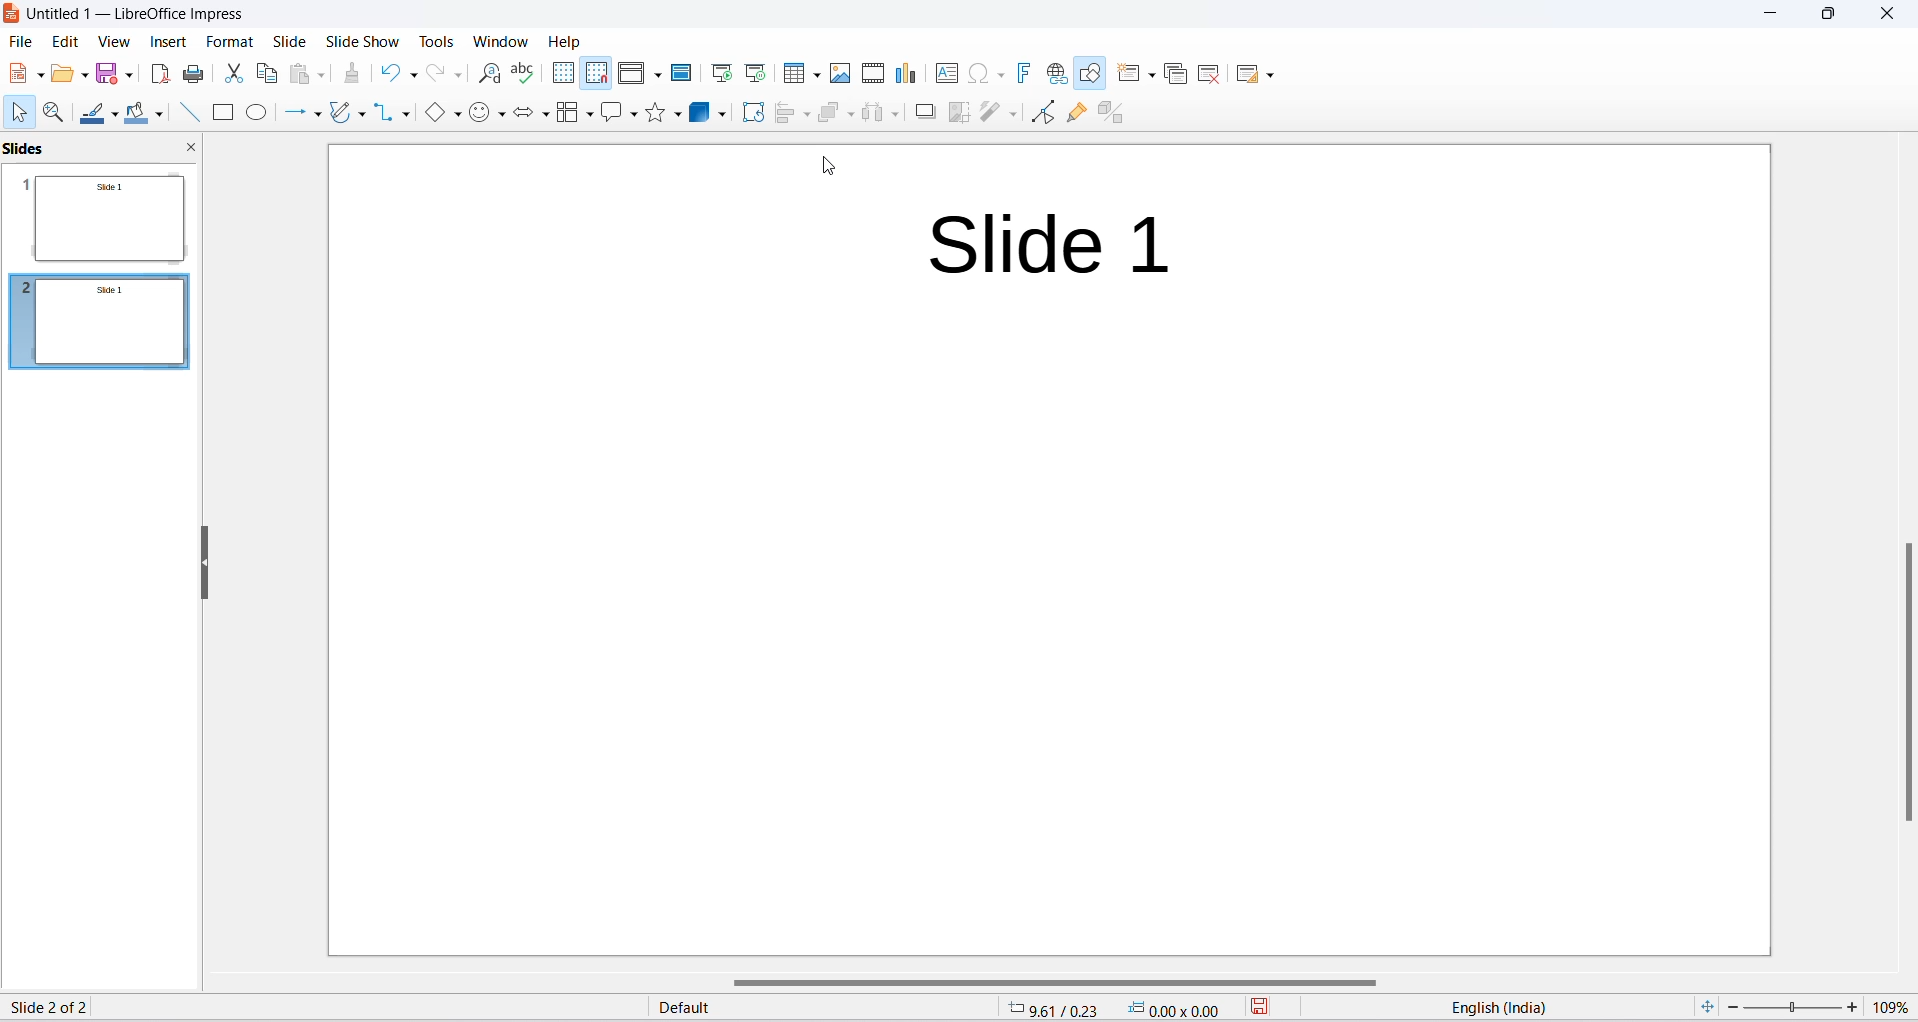  What do you see at coordinates (740, 1010) in the screenshot?
I see `default` at bounding box center [740, 1010].